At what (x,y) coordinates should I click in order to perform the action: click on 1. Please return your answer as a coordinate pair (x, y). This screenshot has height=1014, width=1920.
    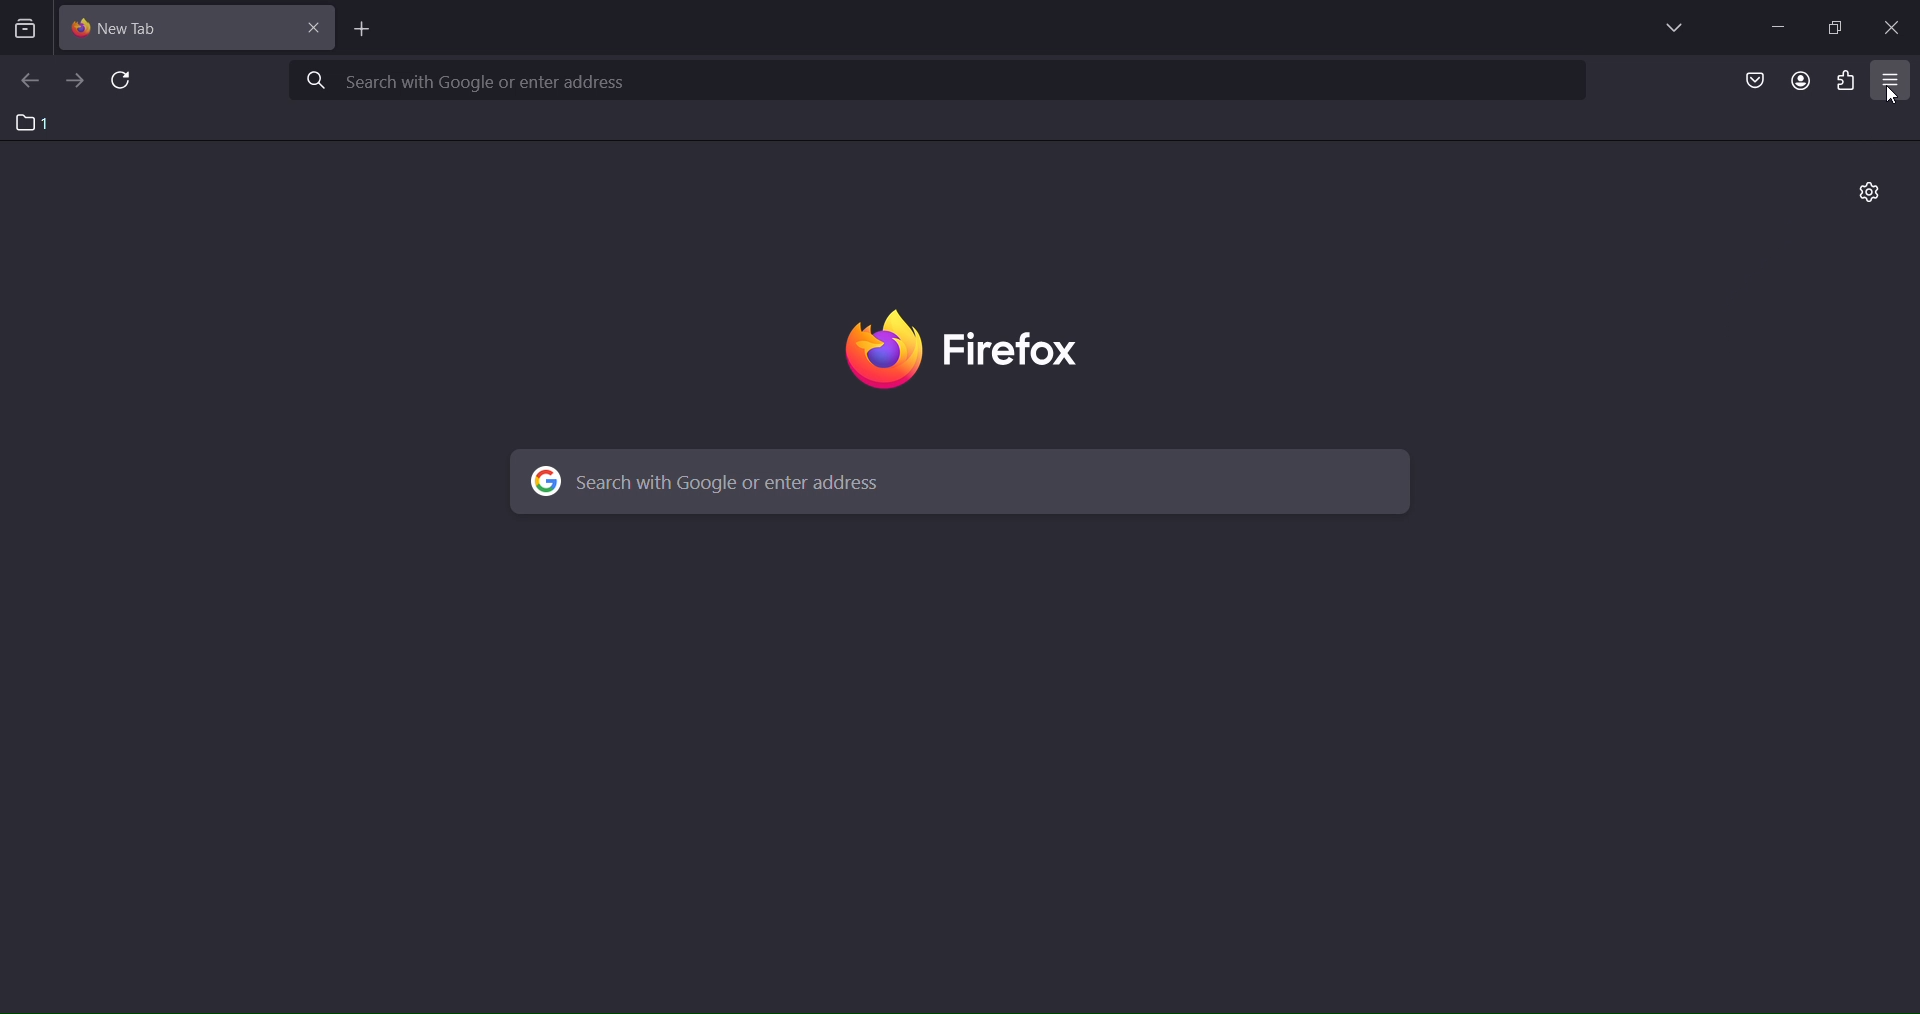
    Looking at the image, I should click on (33, 122).